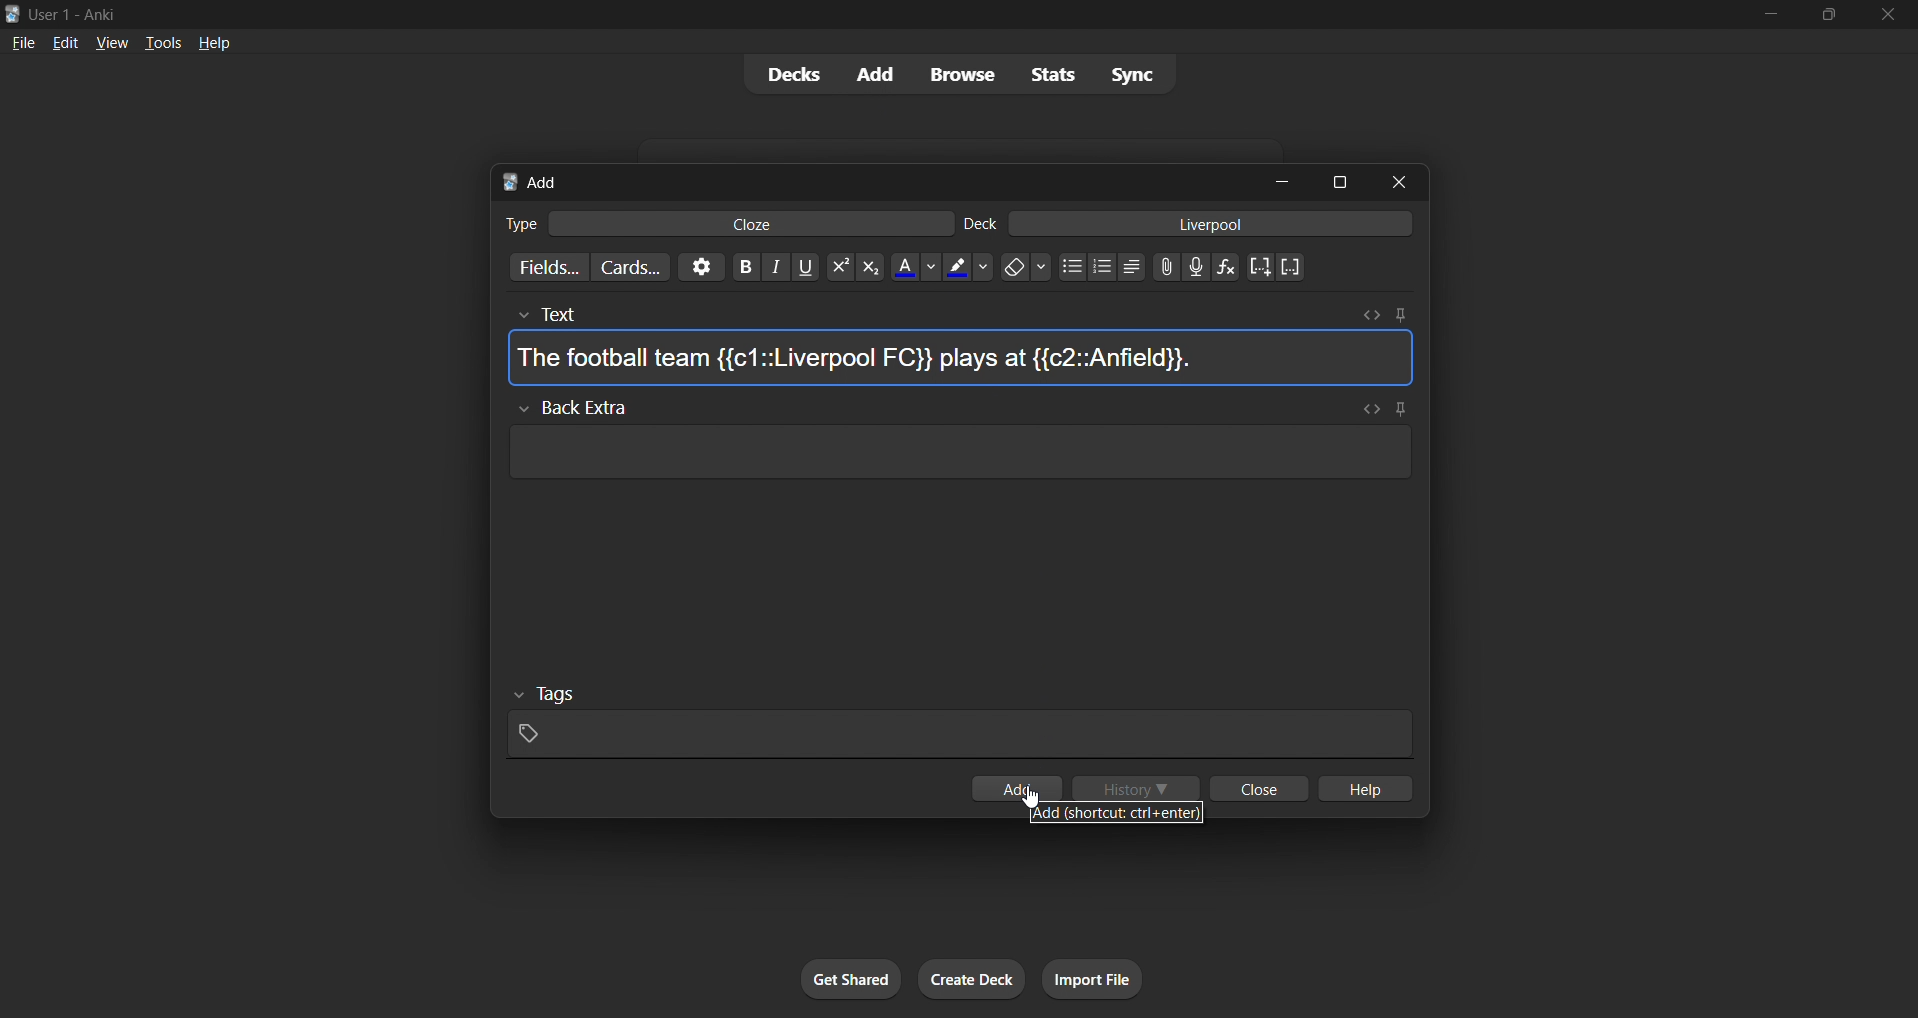  Describe the element at coordinates (1333, 181) in the screenshot. I see `maximize` at that location.